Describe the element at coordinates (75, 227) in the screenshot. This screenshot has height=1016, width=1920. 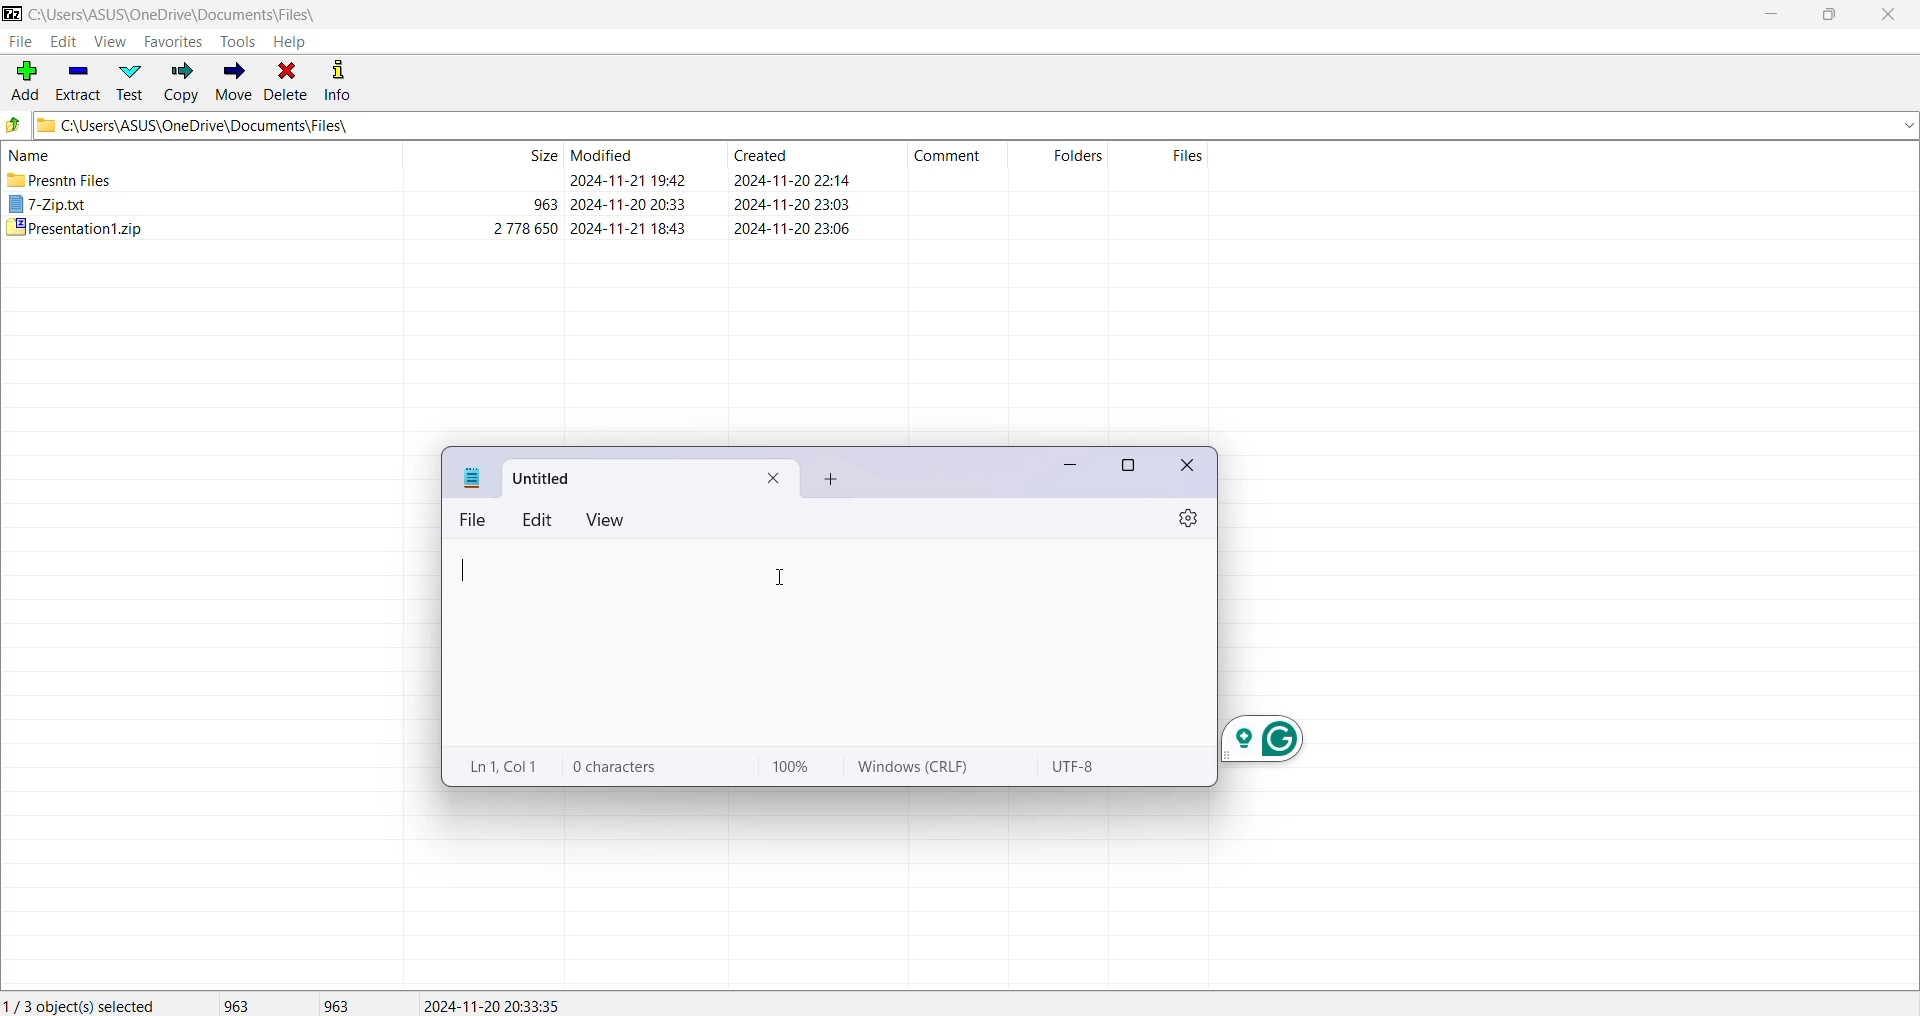
I see `presentation1.zip` at that location.